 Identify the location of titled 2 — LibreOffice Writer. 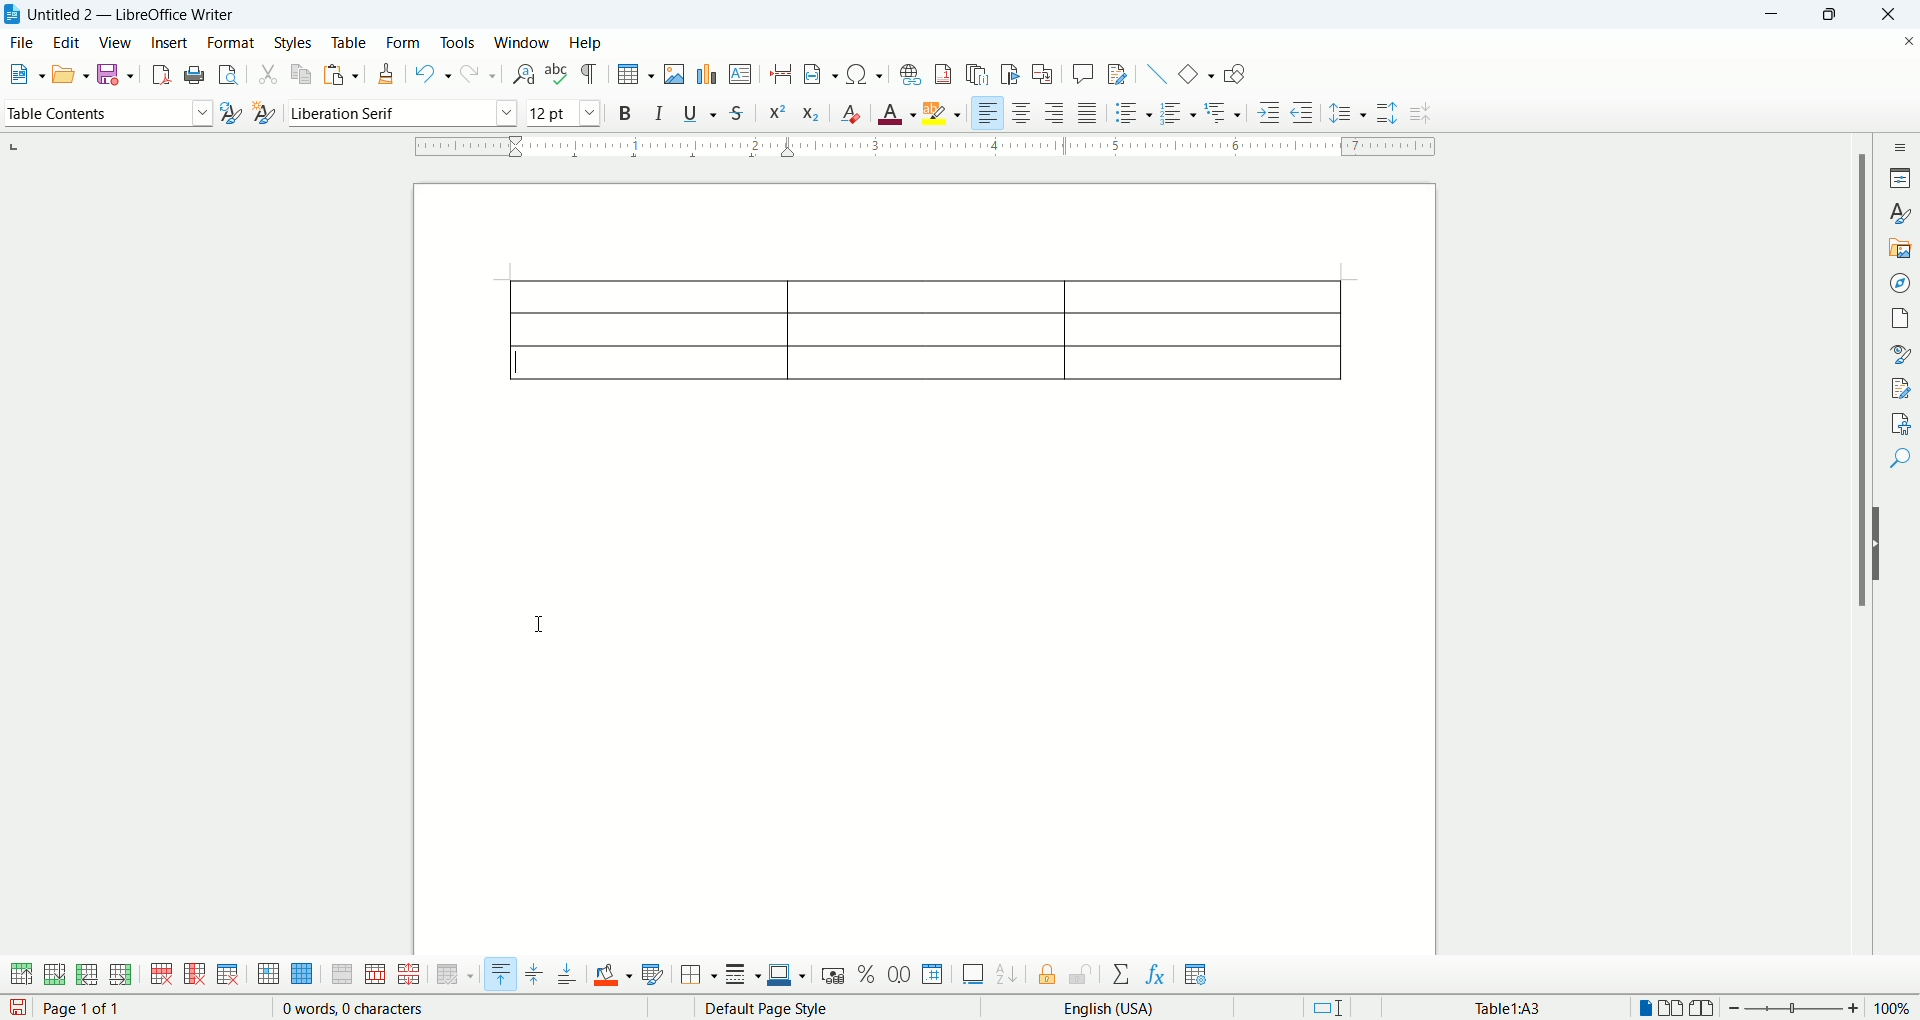
(141, 14).